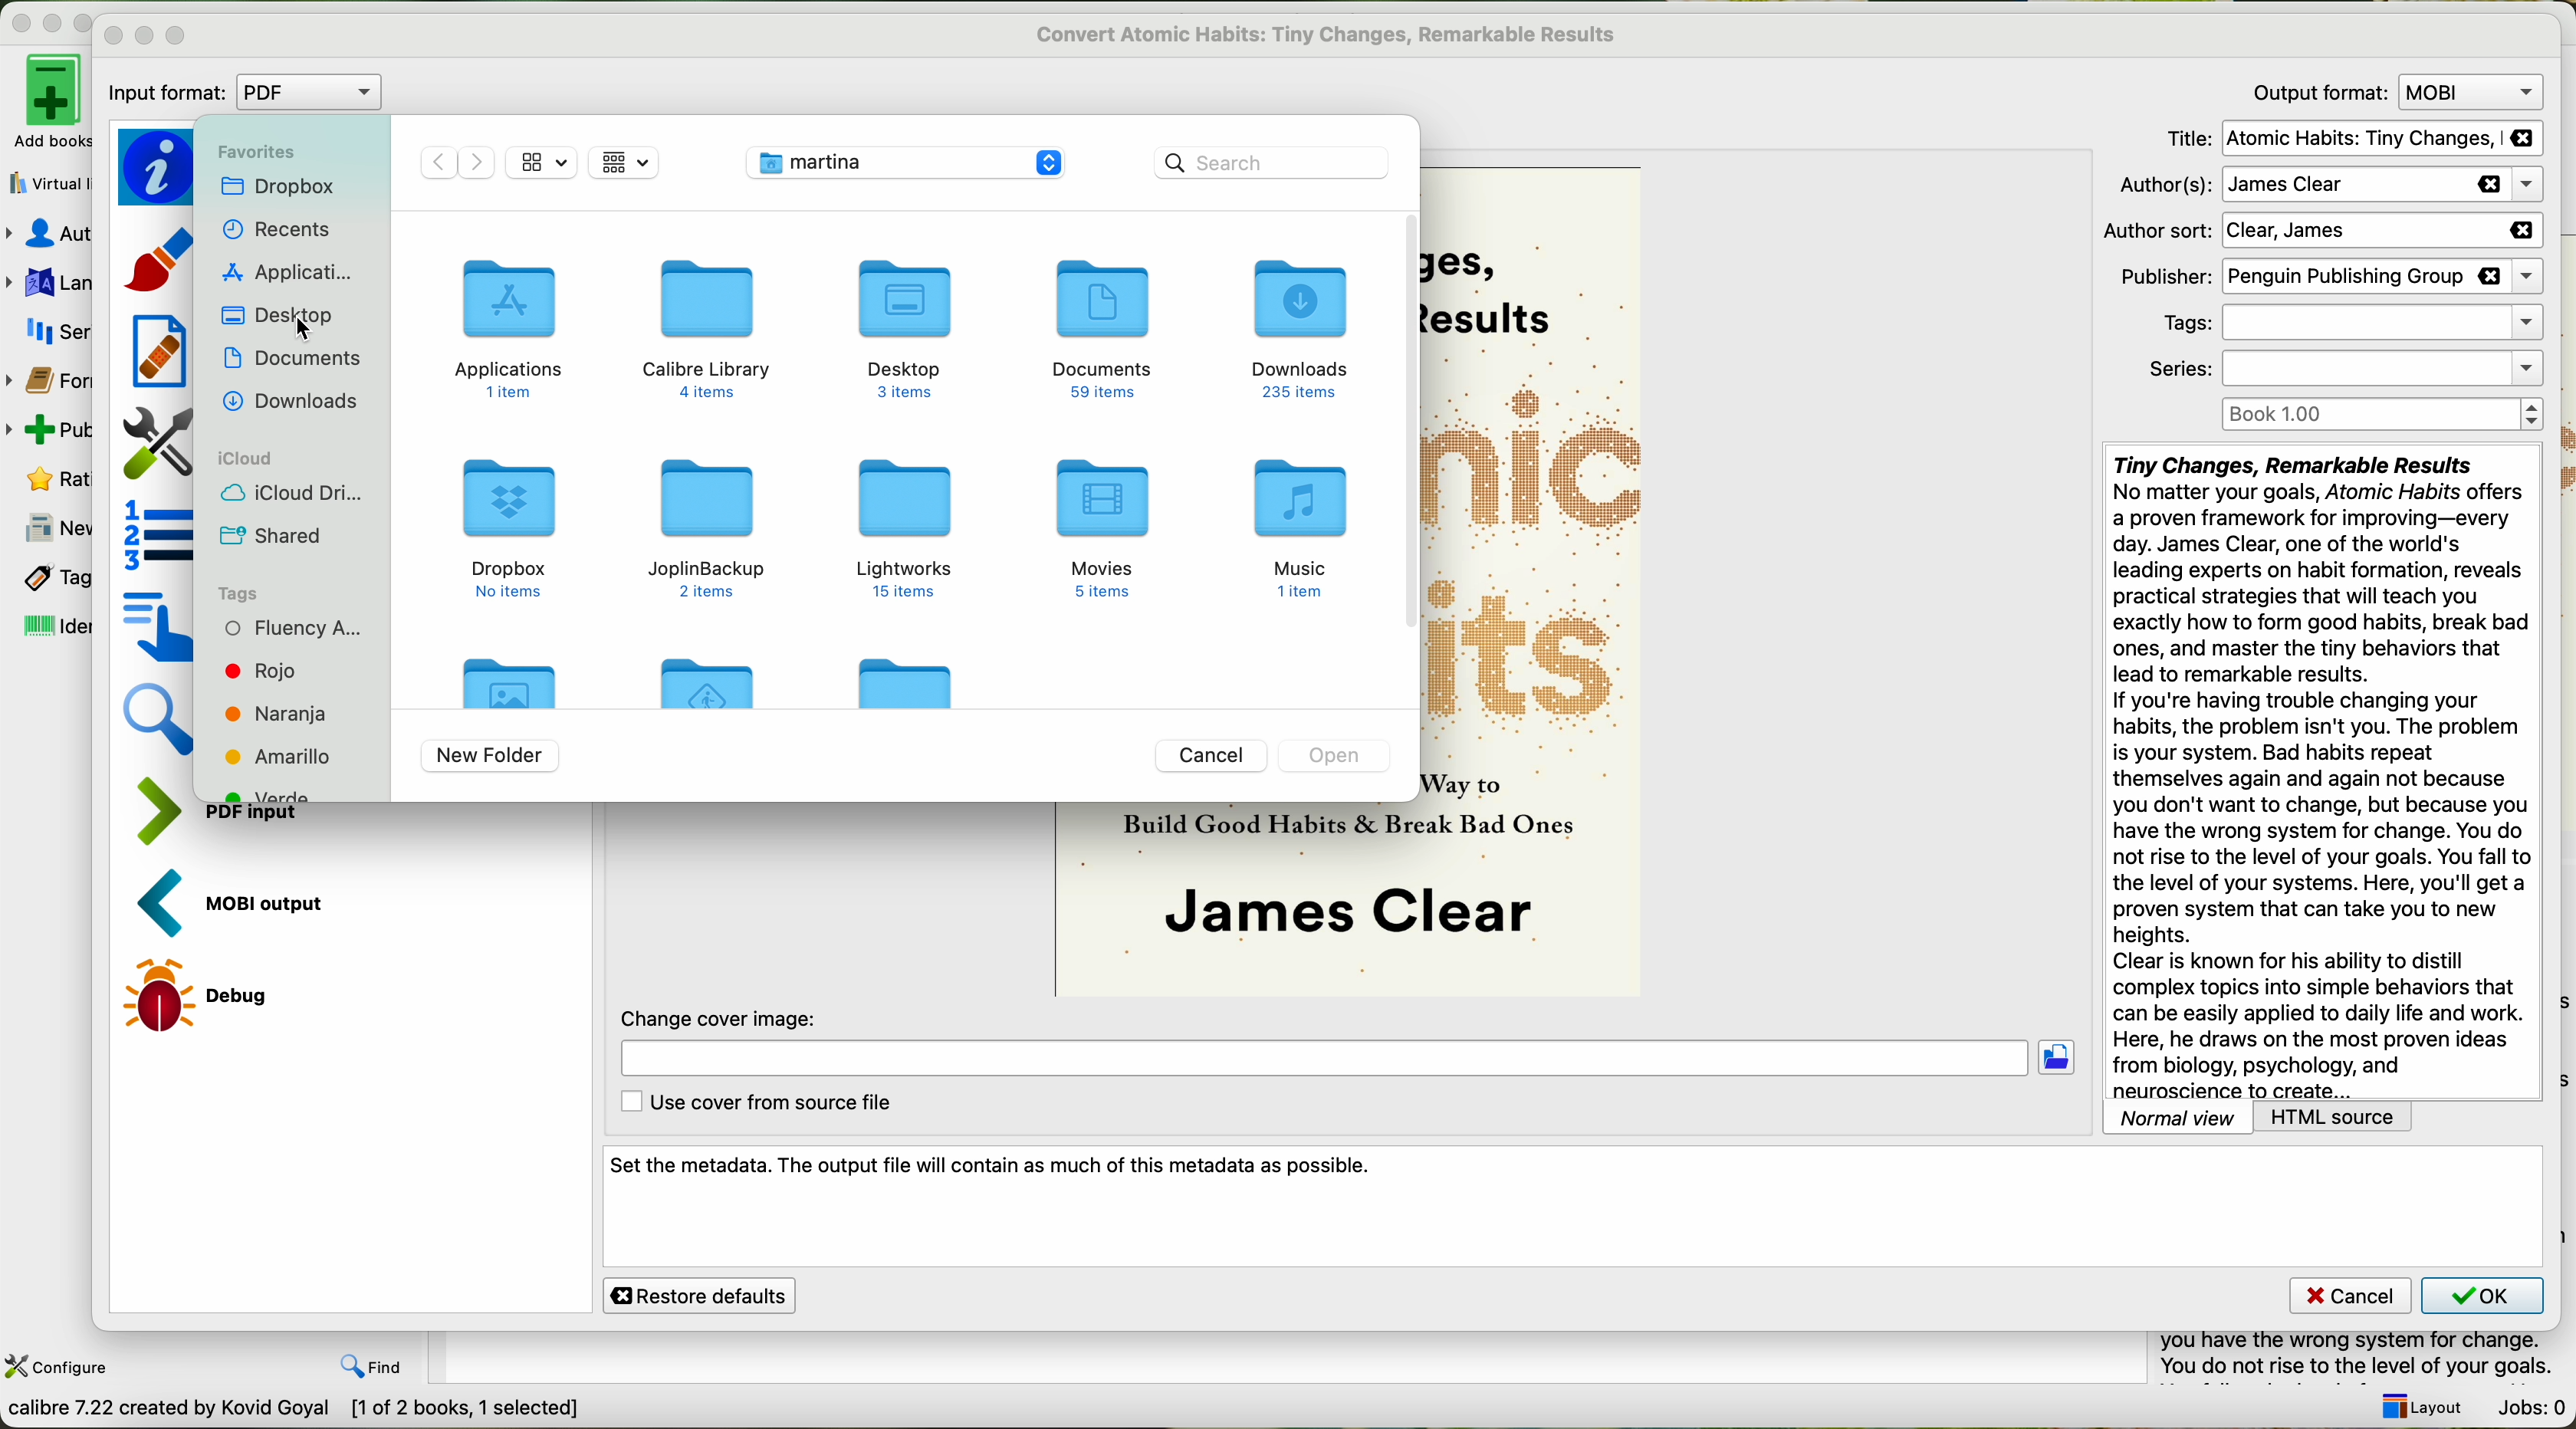  What do you see at coordinates (509, 677) in the screenshot?
I see `folder` at bounding box center [509, 677].